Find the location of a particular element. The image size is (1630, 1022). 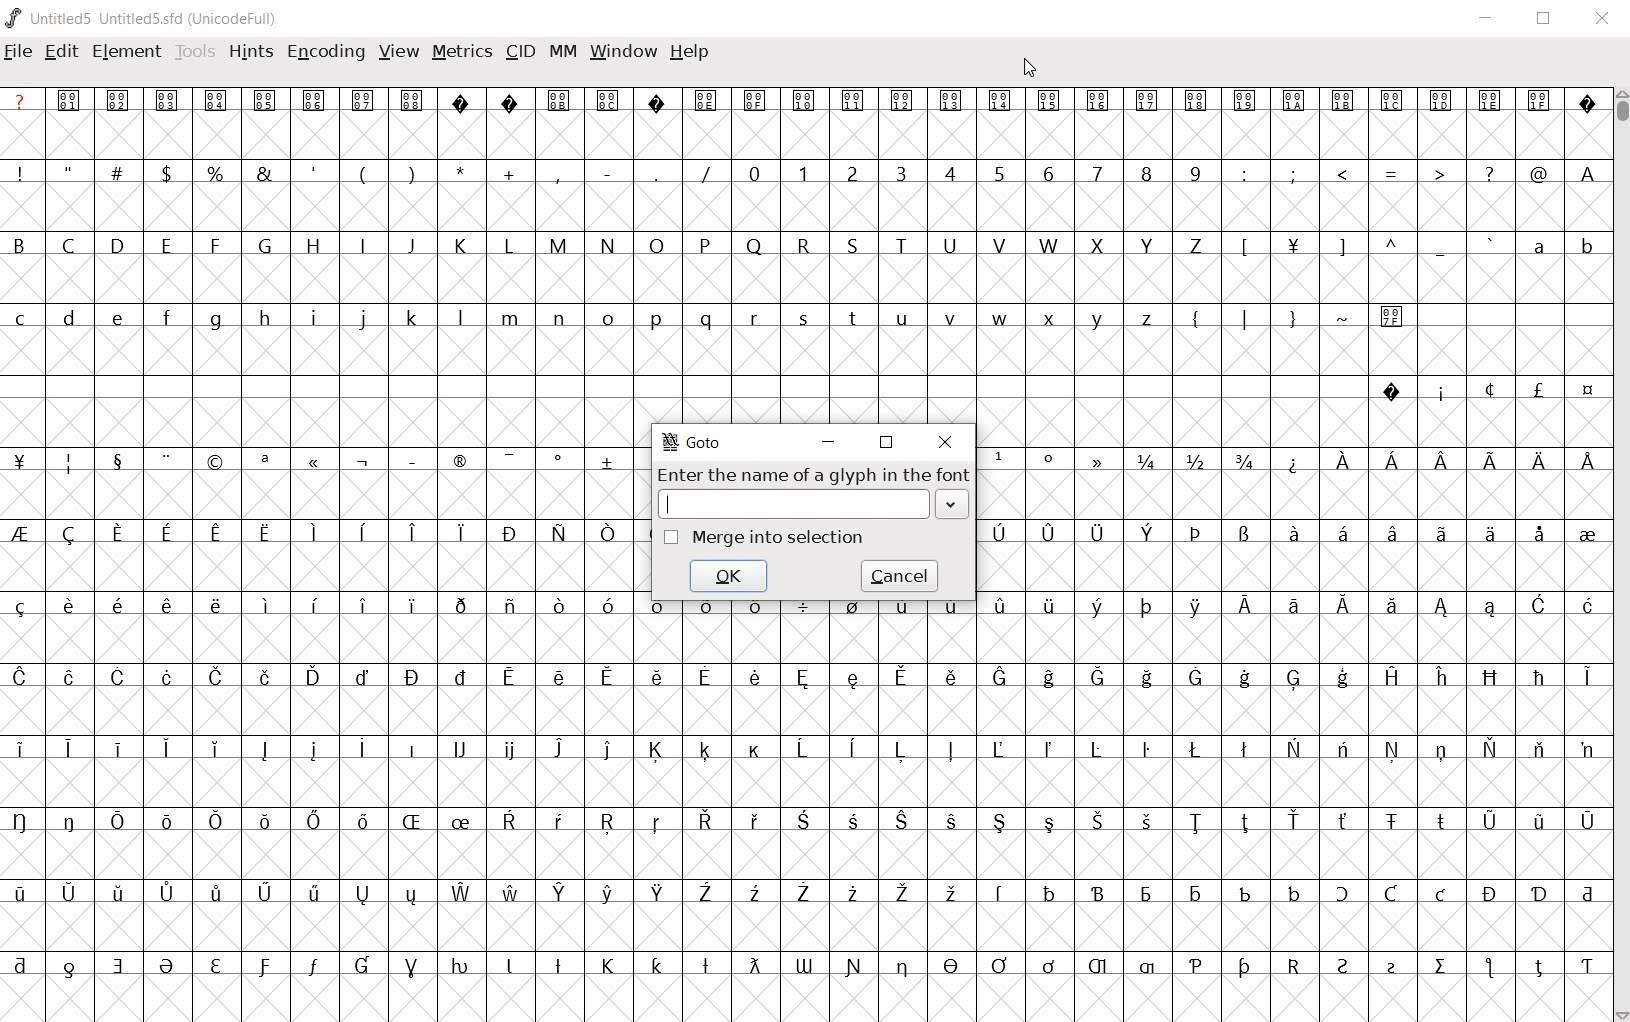

Symbol is located at coordinates (410, 458).